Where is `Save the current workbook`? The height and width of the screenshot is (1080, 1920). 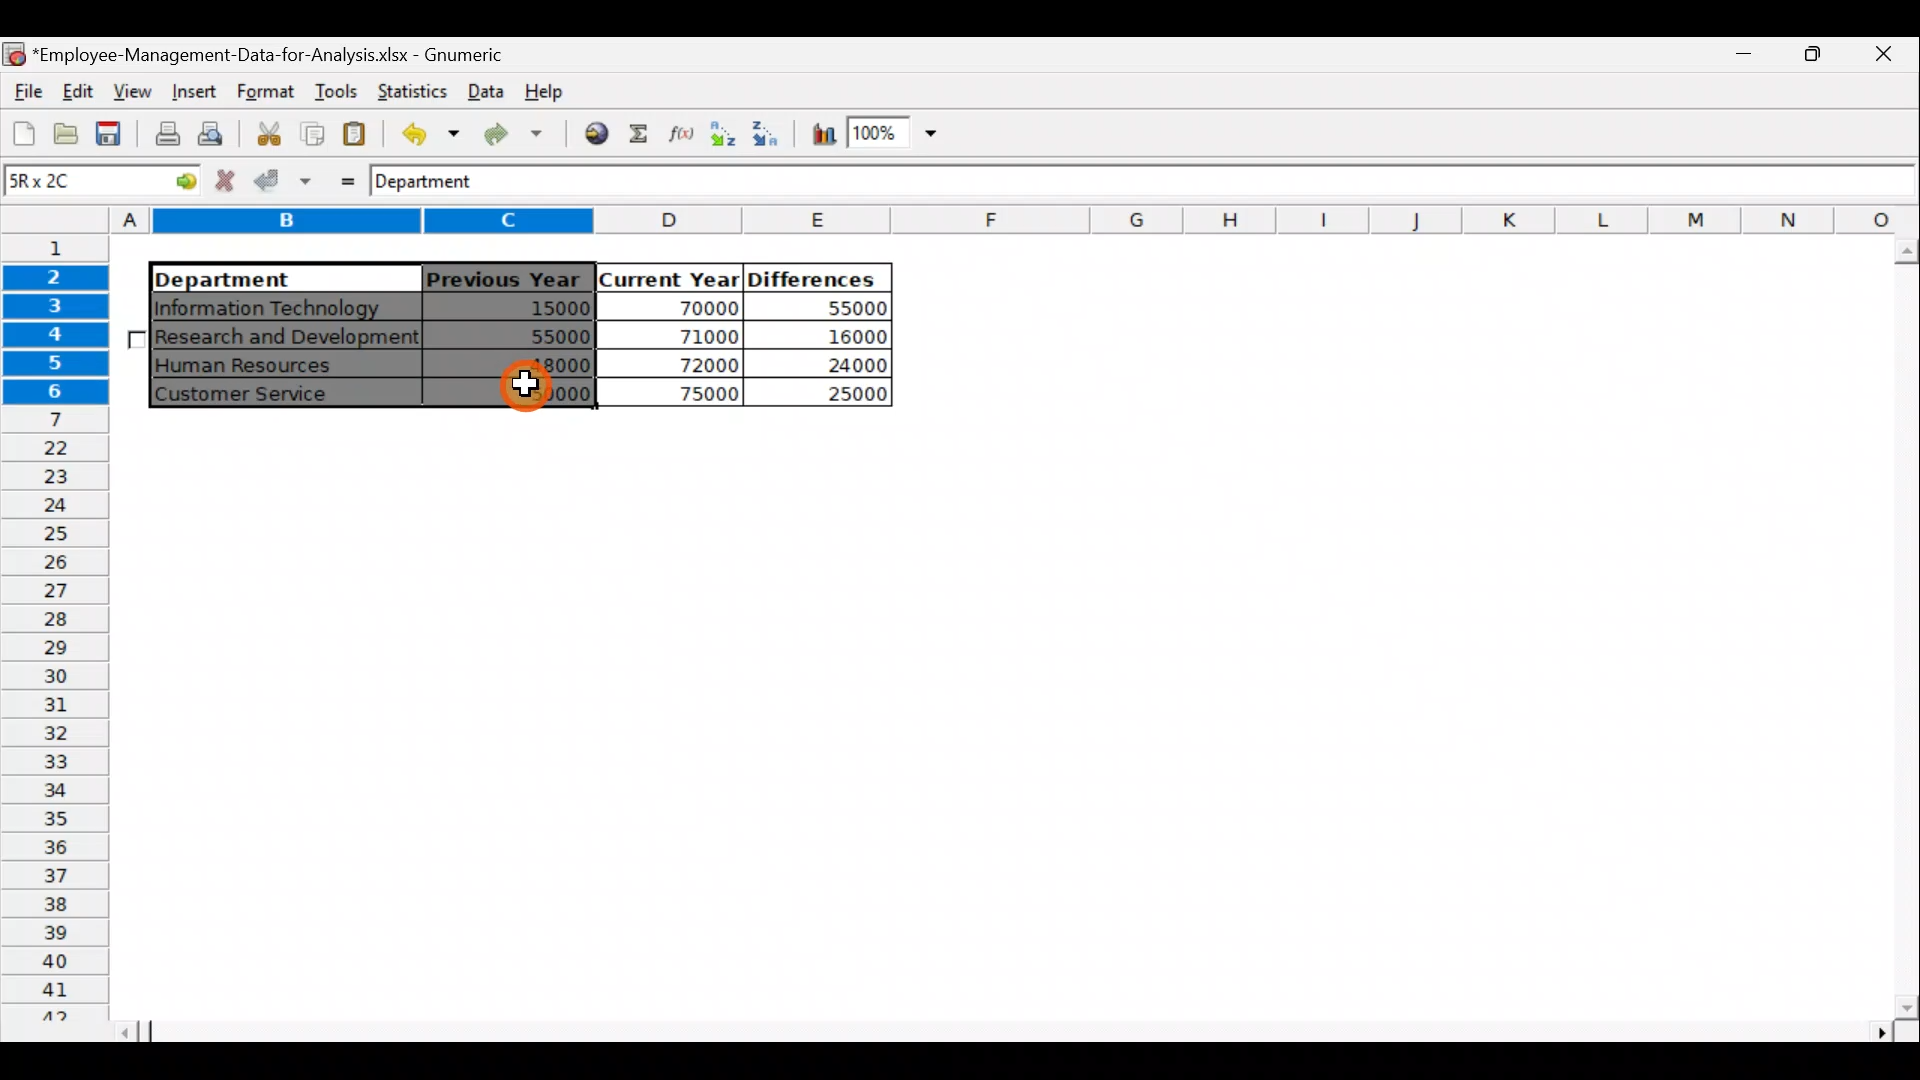
Save the current workbook is located at coordinates (110, 135).